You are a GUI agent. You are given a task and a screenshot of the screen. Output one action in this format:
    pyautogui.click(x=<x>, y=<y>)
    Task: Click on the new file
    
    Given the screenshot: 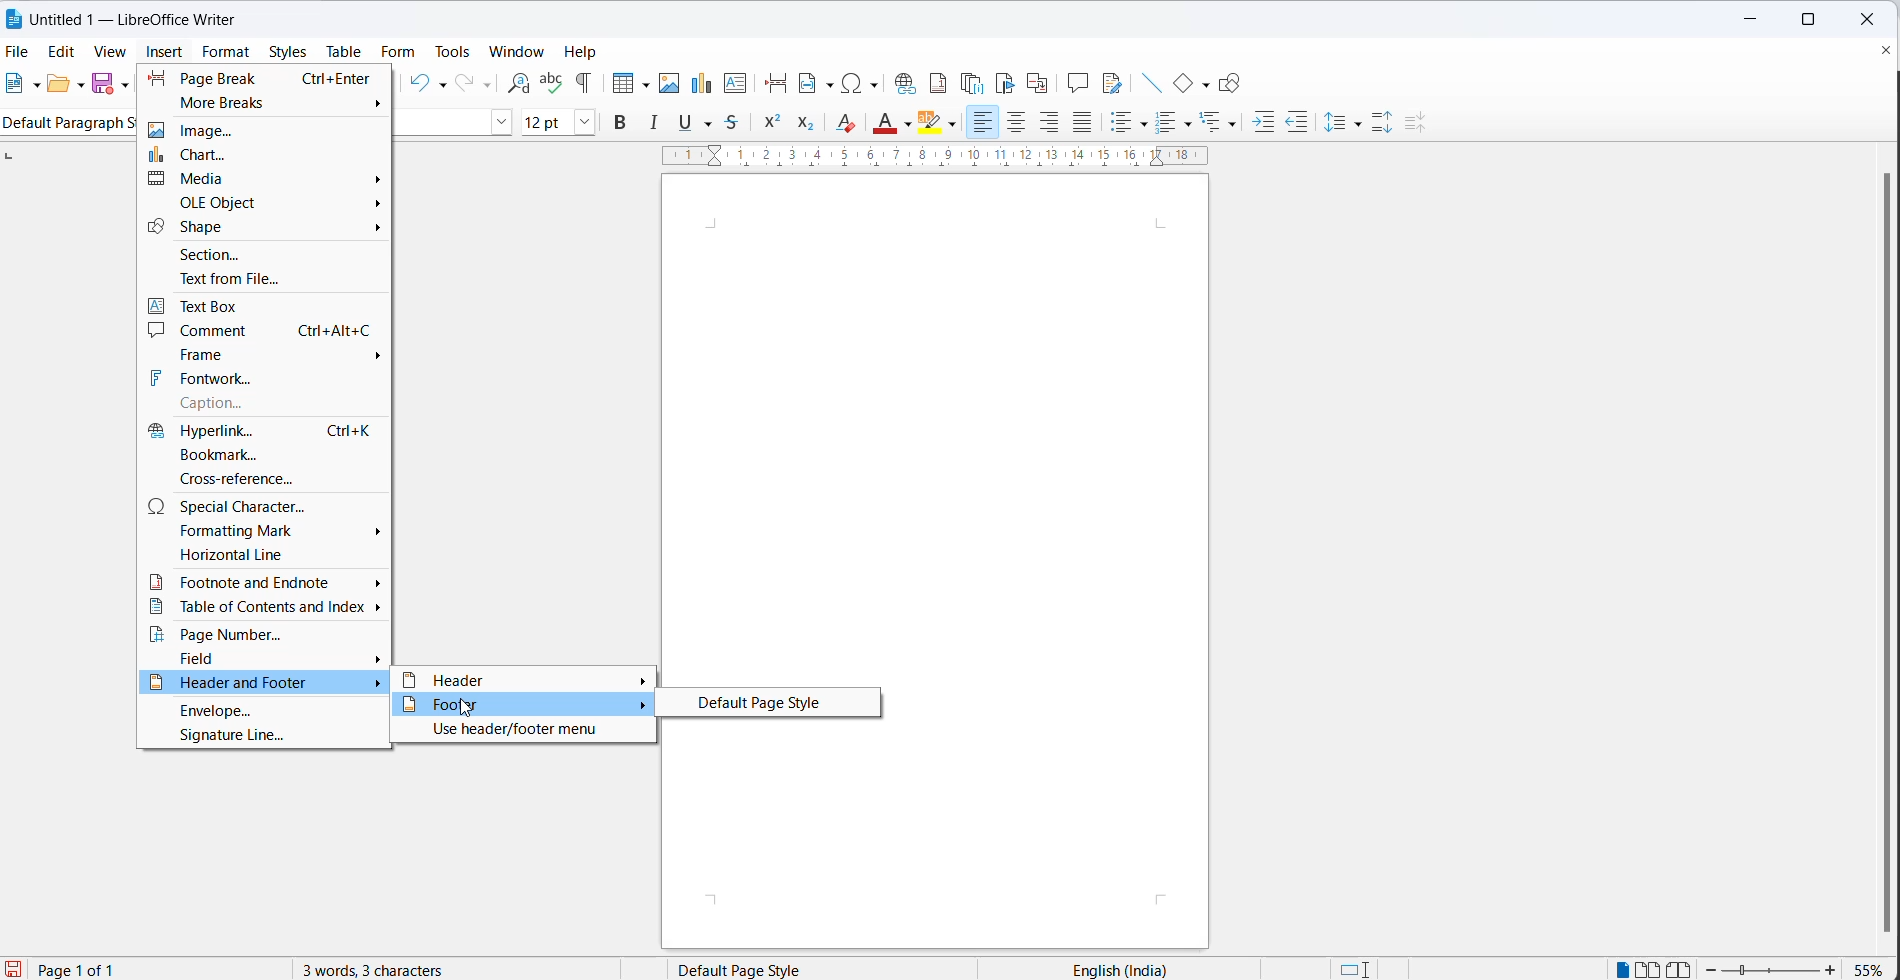 What is the action you would take?
    pyautogui.click(x=15, y=85)
    